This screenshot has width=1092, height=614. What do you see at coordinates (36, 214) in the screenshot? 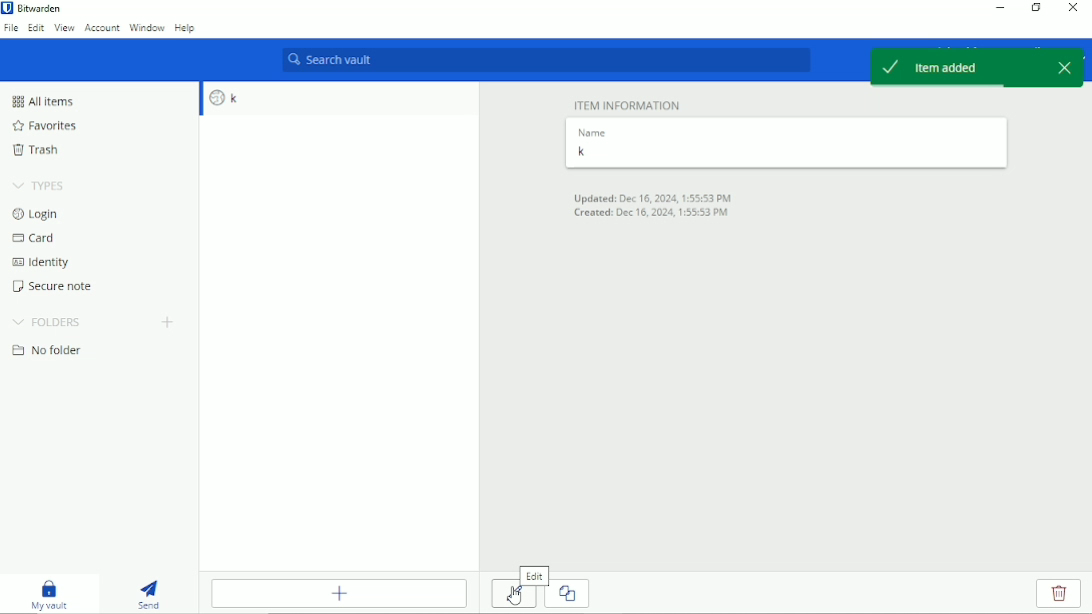
I see `Login` at bounding box center [36, 214].